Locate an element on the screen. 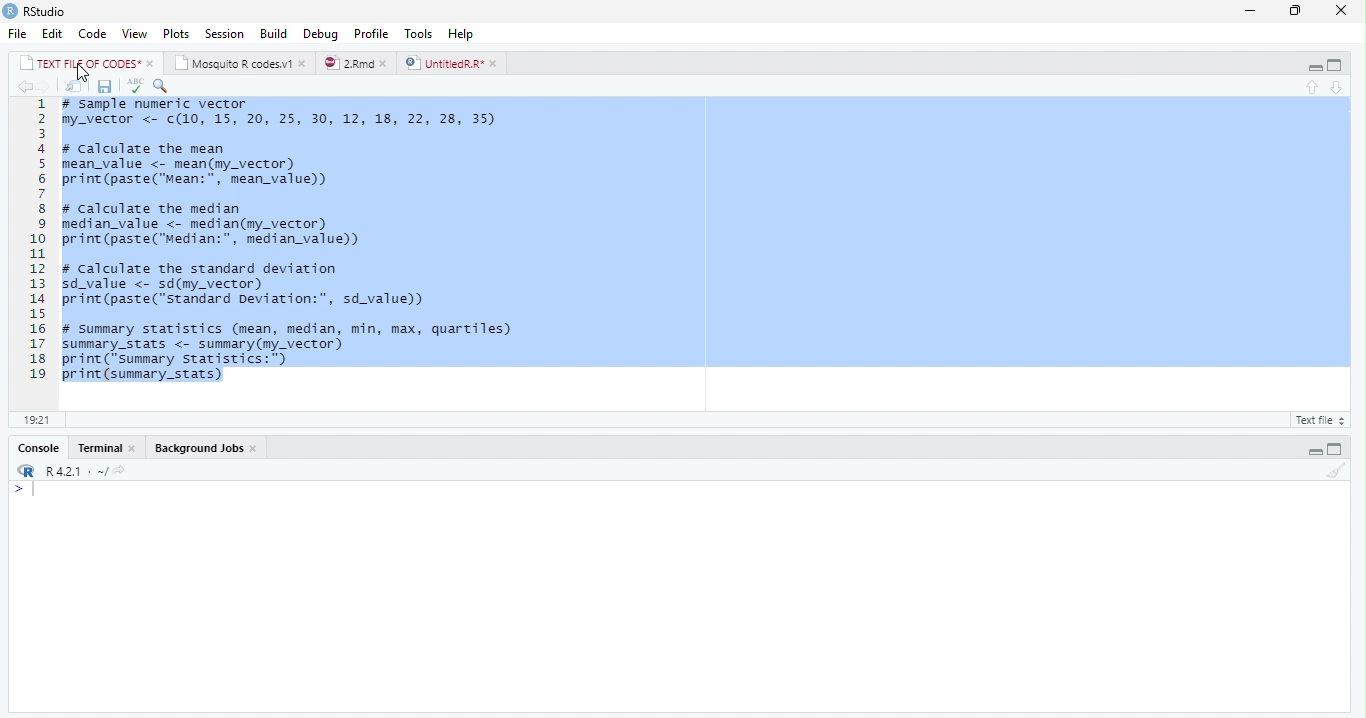 This screenshot has width=1366, height=718. next section is located at coordinates (1338, 88).